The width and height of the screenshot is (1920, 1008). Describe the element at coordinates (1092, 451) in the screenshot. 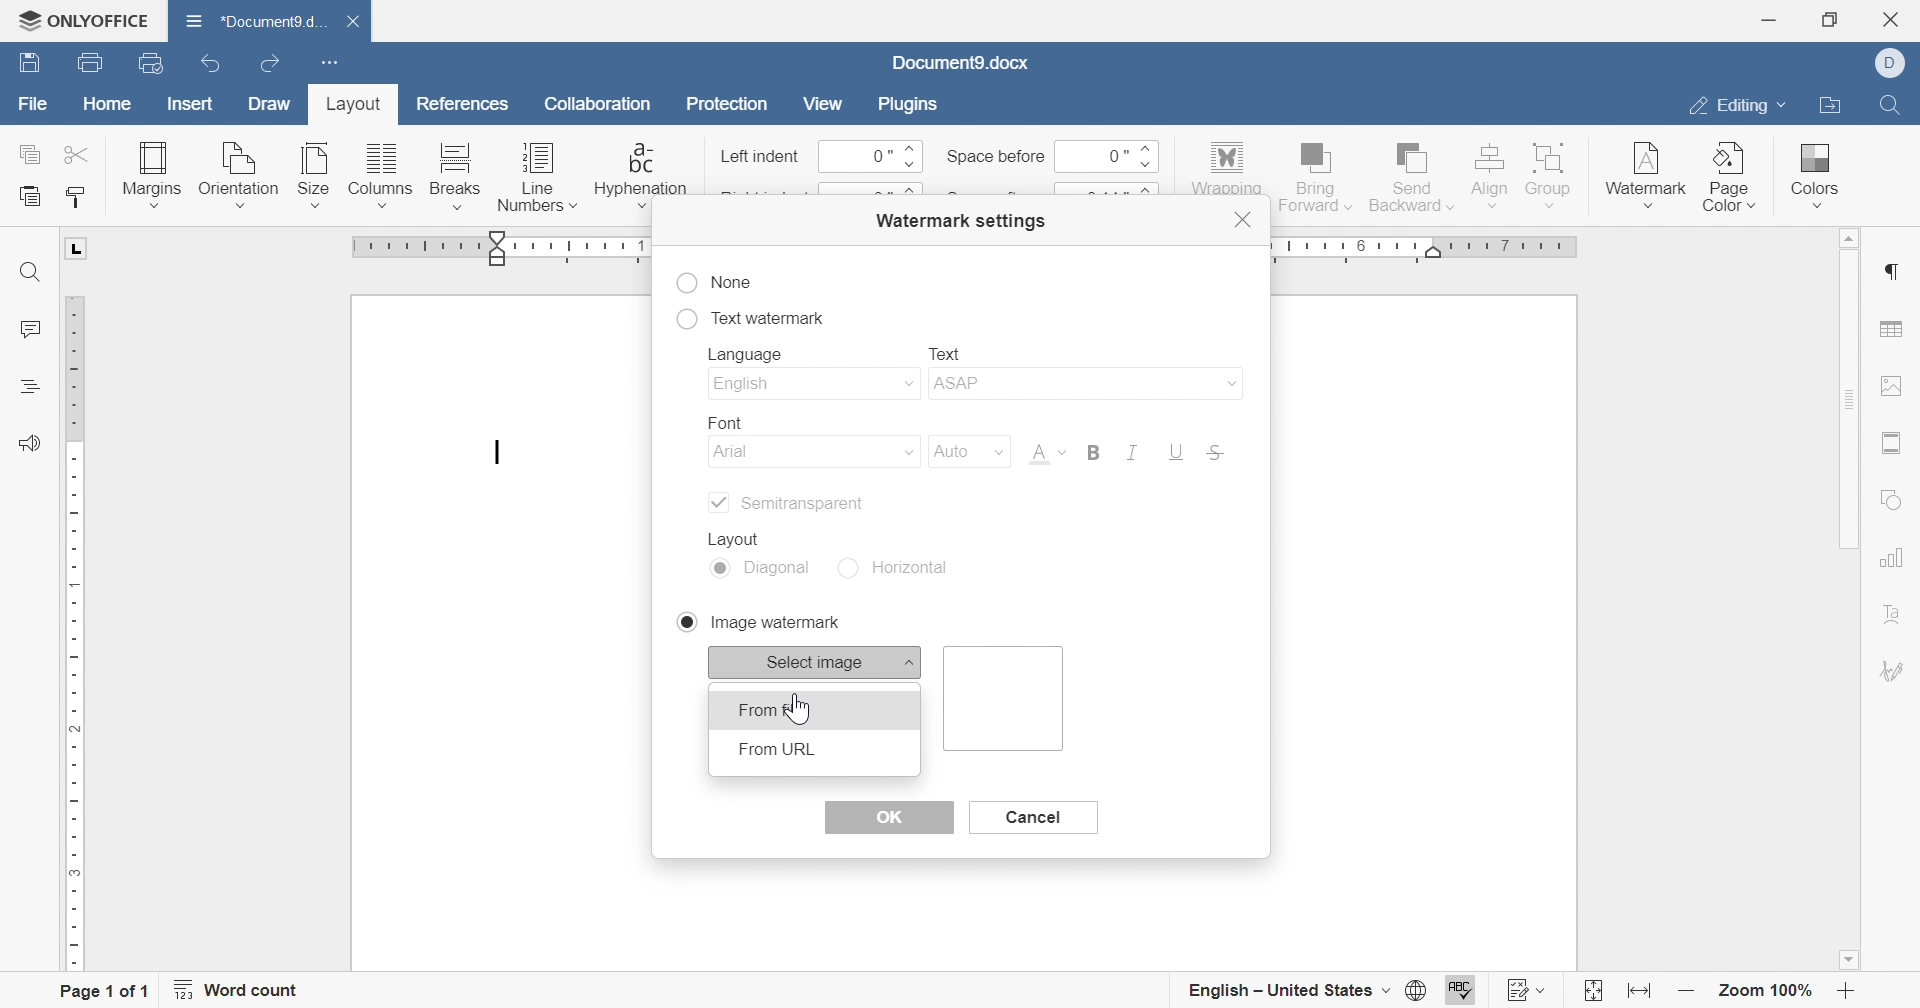

I see `bold` at that location.